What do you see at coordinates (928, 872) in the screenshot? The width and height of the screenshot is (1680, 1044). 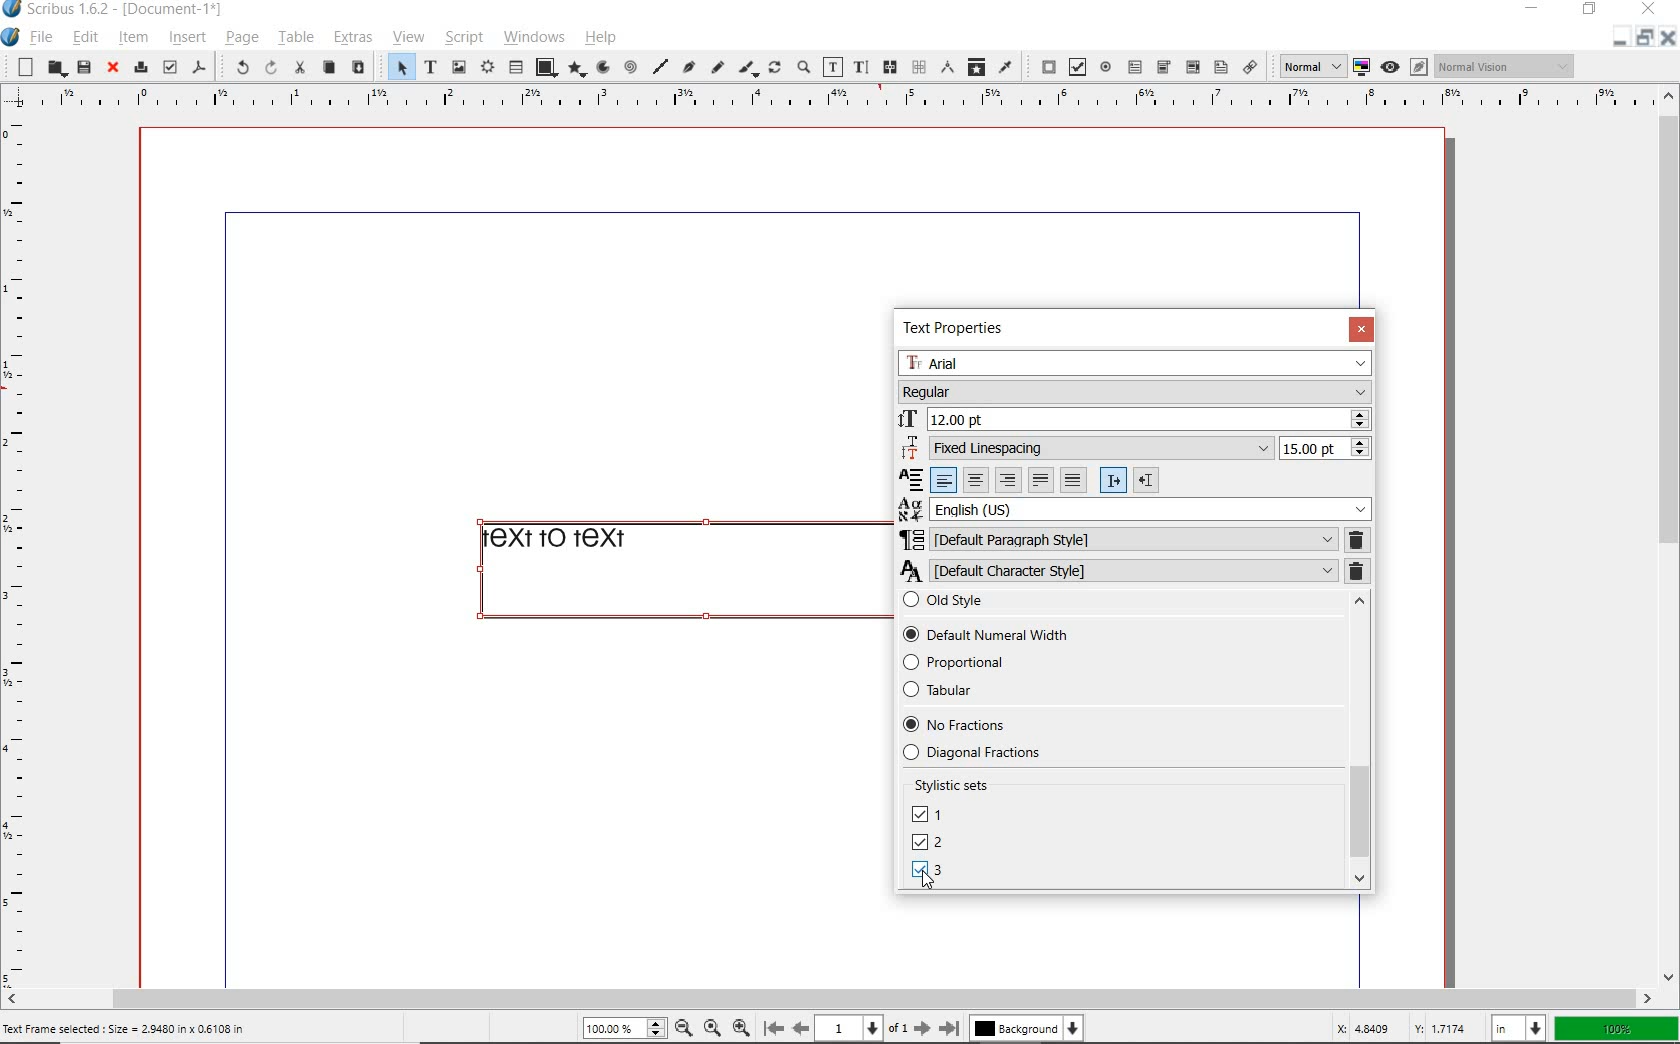 I see `LINING` at bounding box center [928, 872].